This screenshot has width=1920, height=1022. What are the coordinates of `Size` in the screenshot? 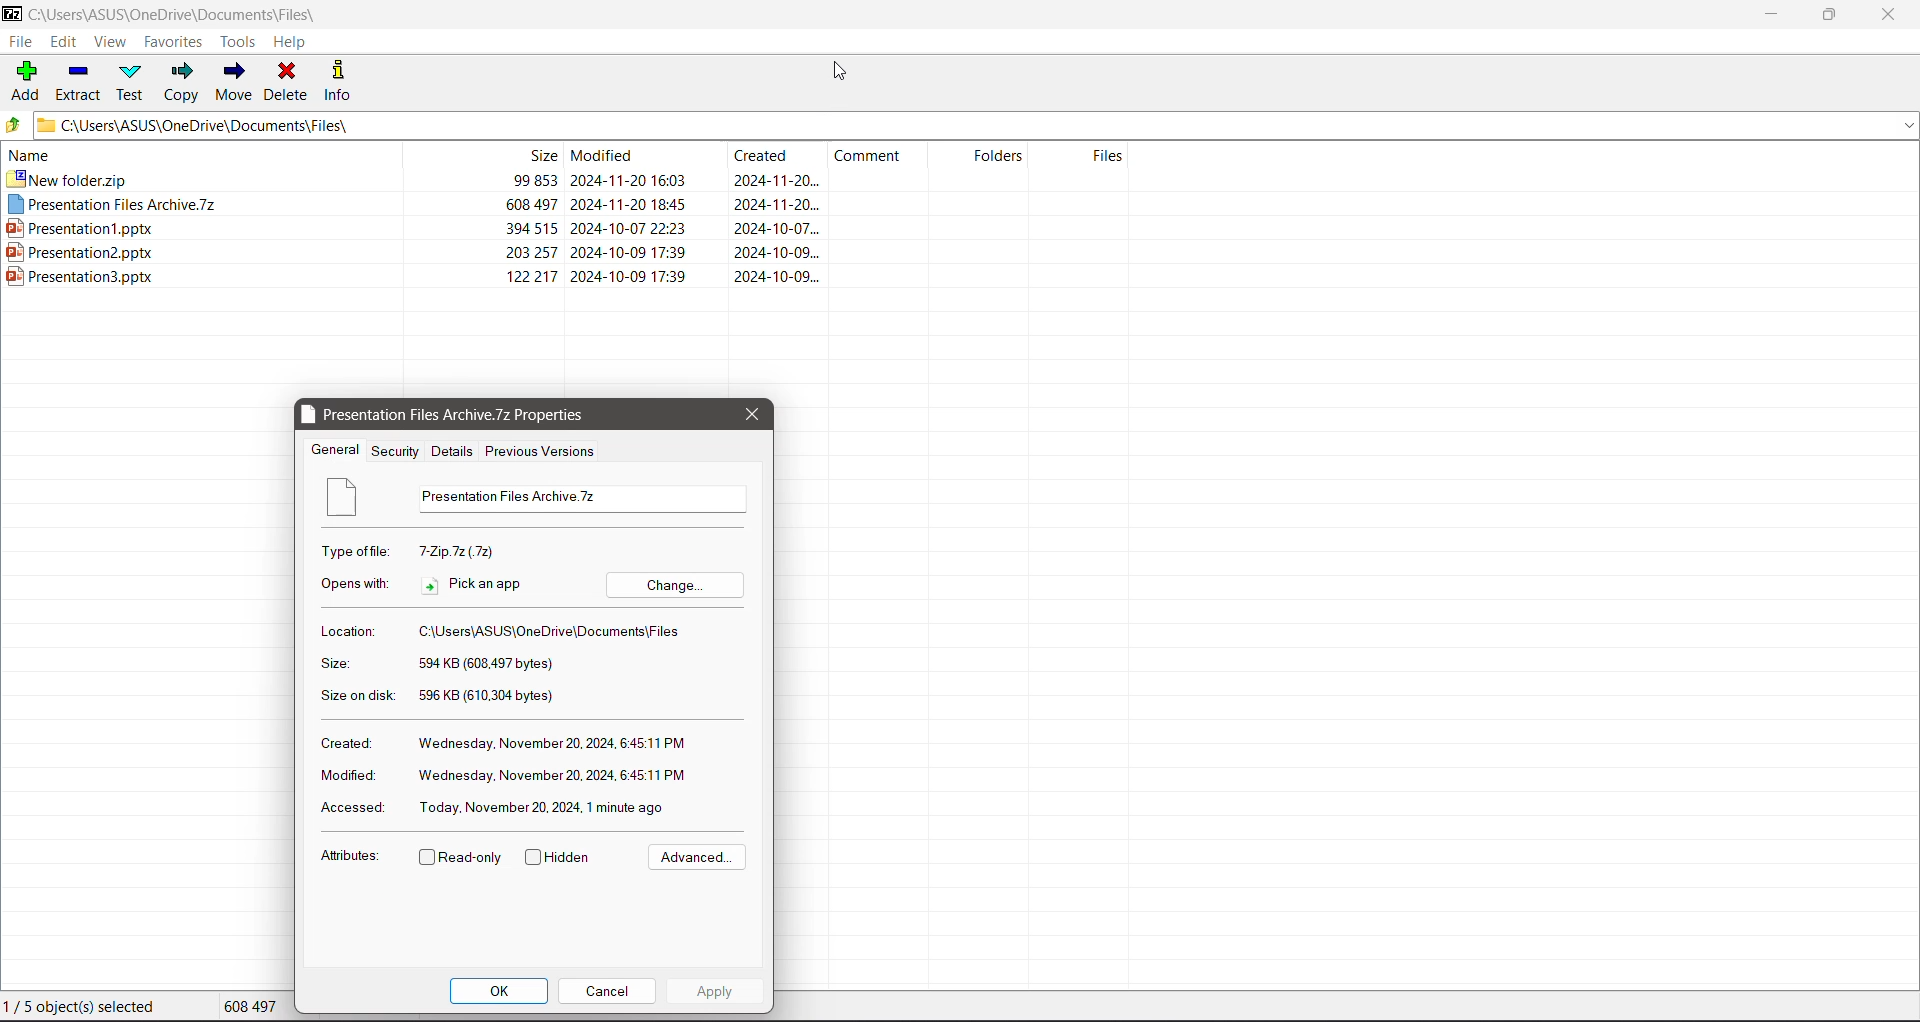 It's located at (484, 155).